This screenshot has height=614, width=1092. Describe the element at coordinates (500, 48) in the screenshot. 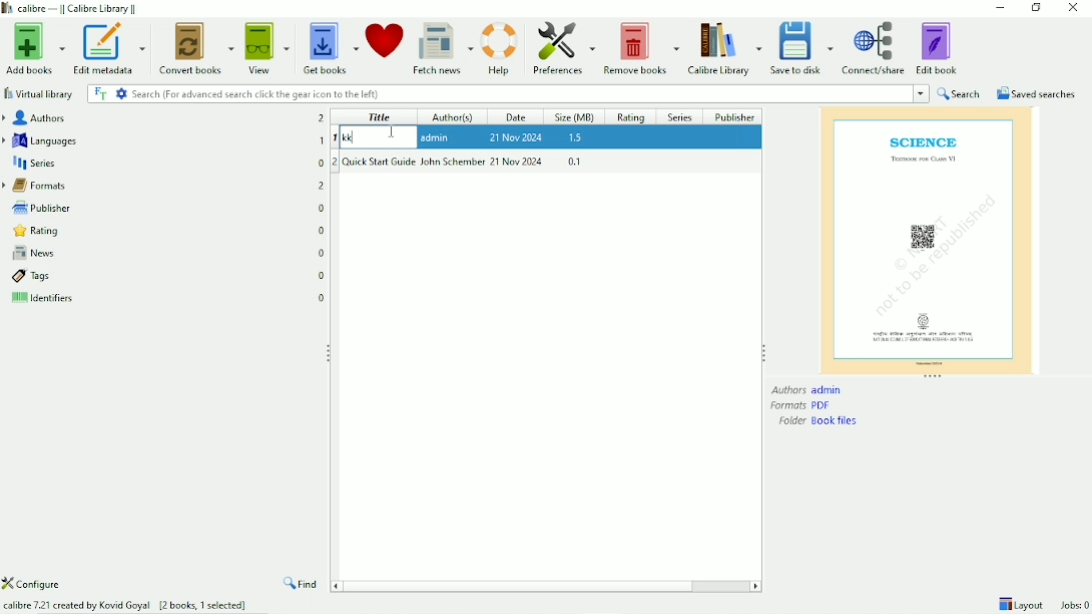

I see `Help` at that location.